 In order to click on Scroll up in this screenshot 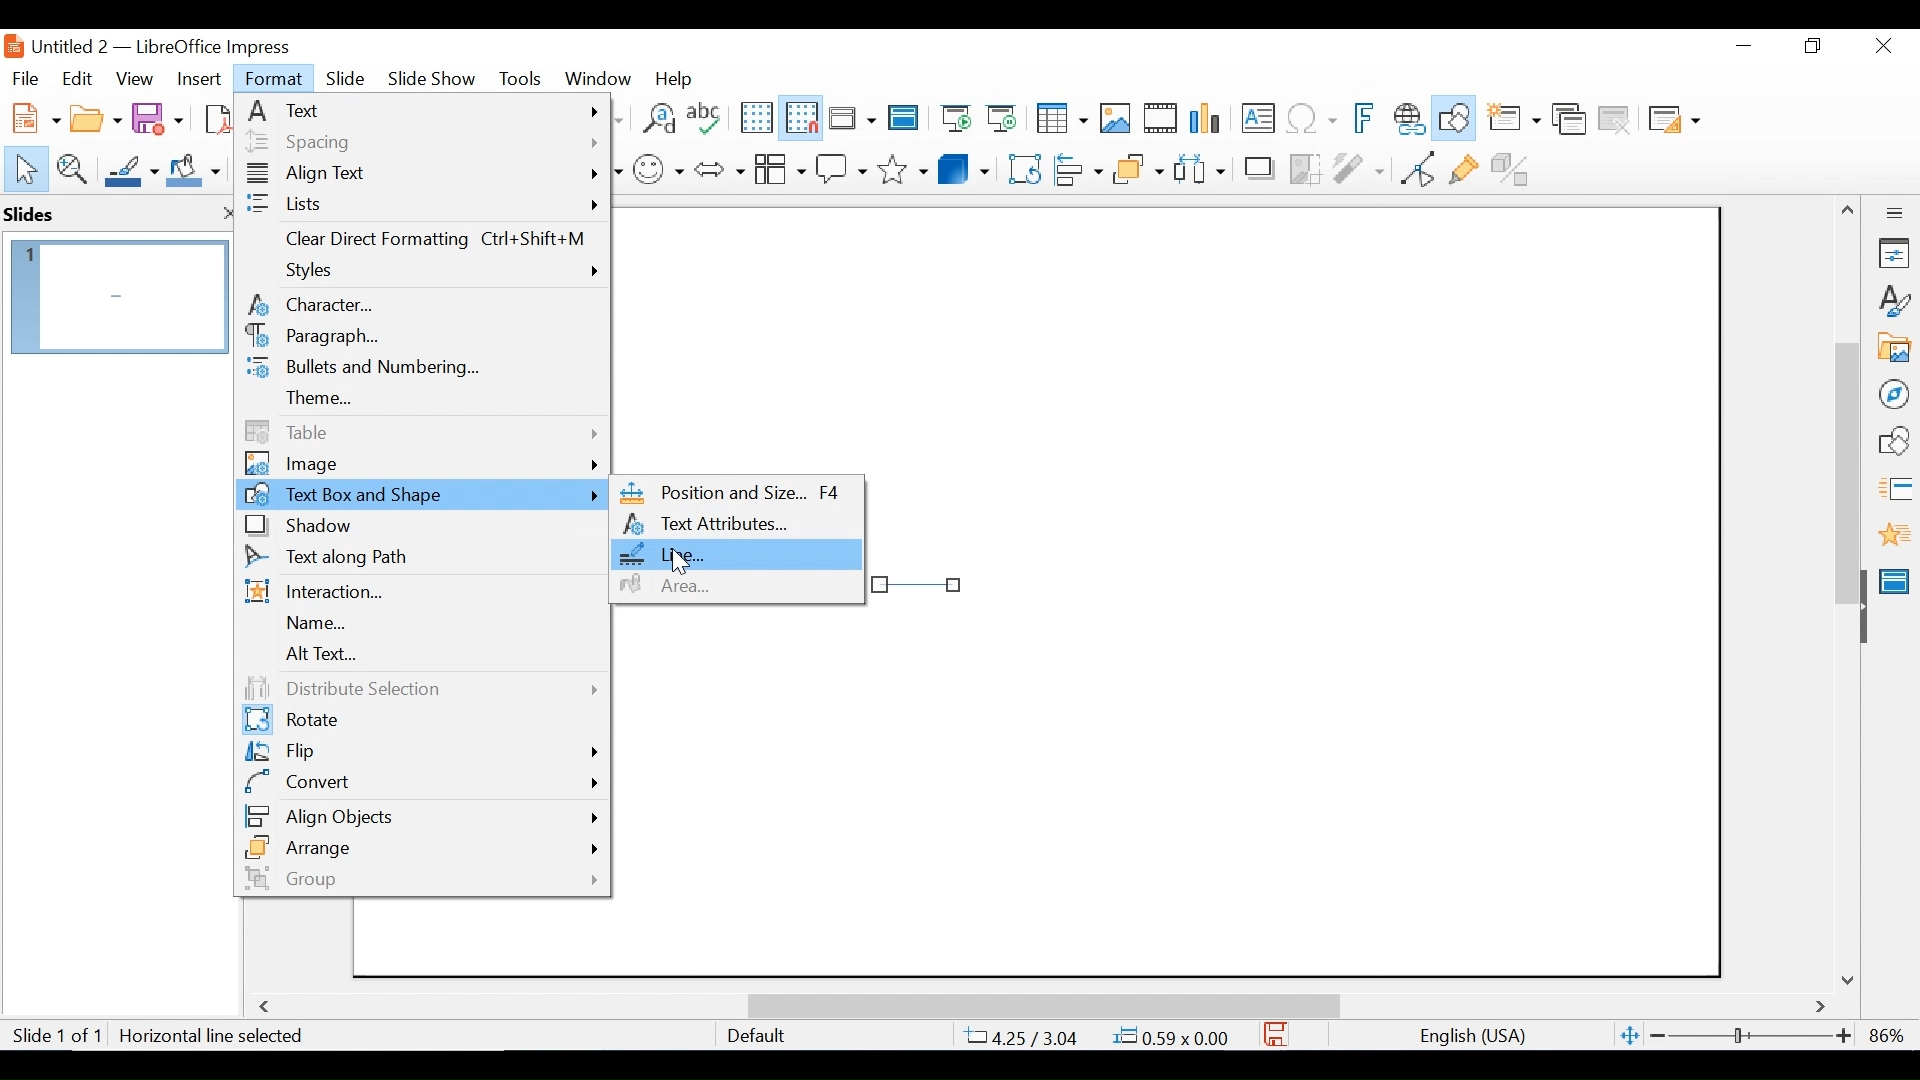, I will do `click(1849, 210)`.